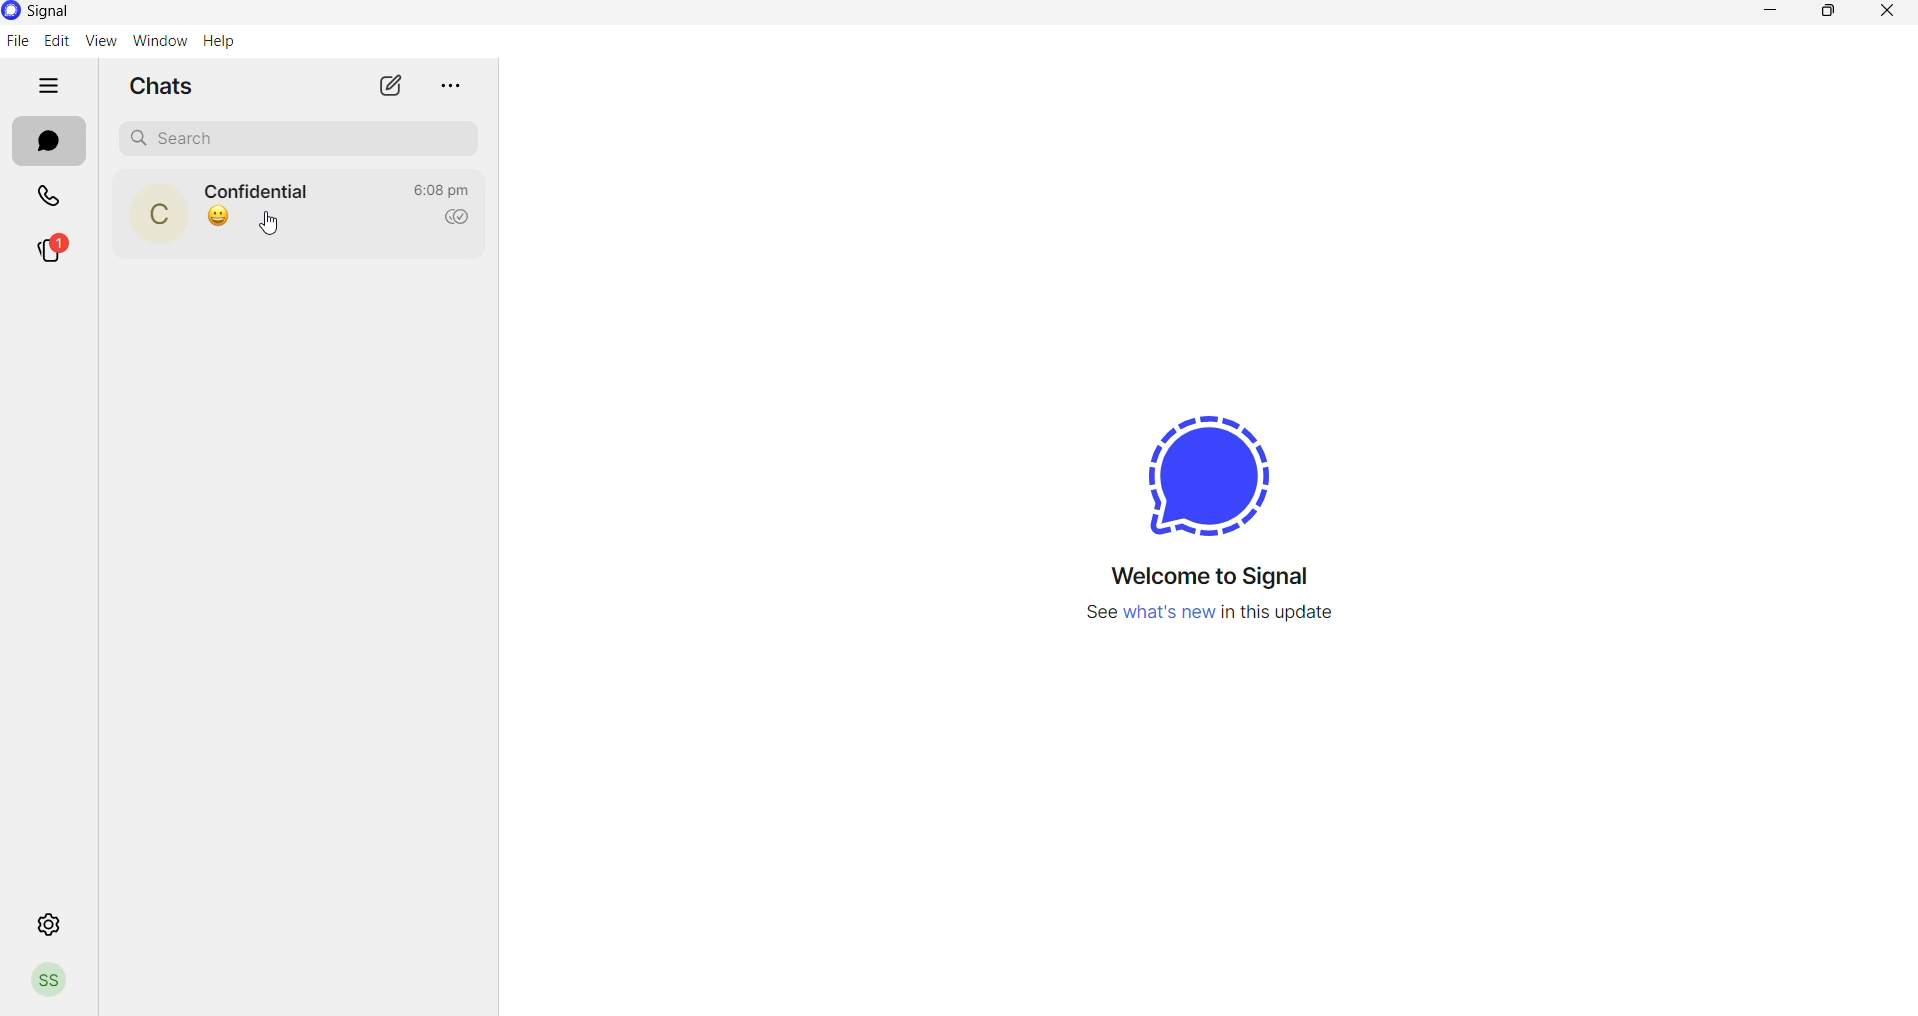 The width and height of the screenshot is (1918, 1016). I want to click on view, so click(95, 41).